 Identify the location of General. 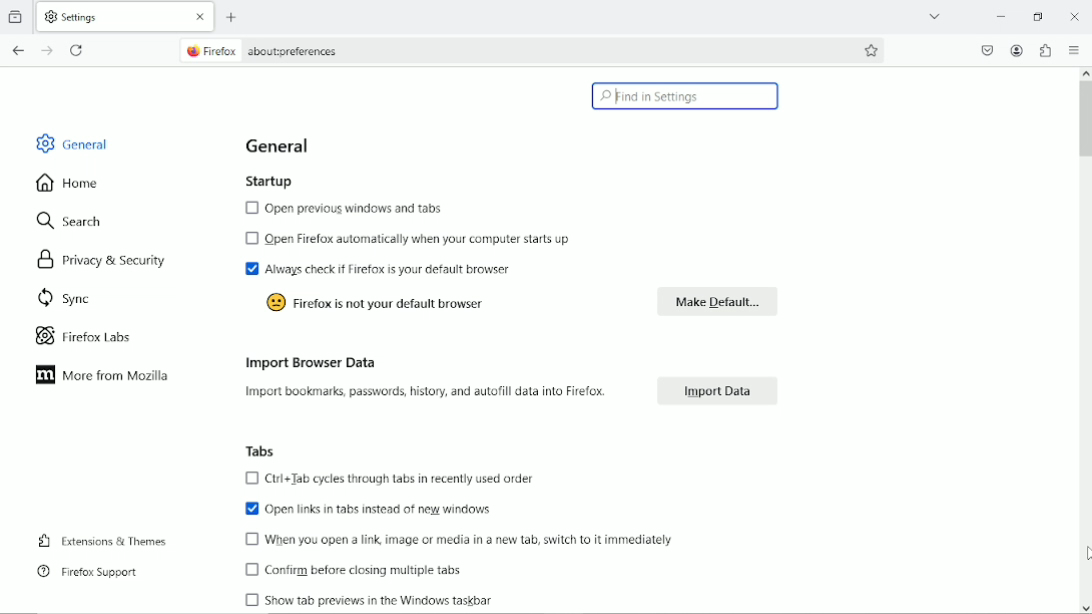
(281, 147).